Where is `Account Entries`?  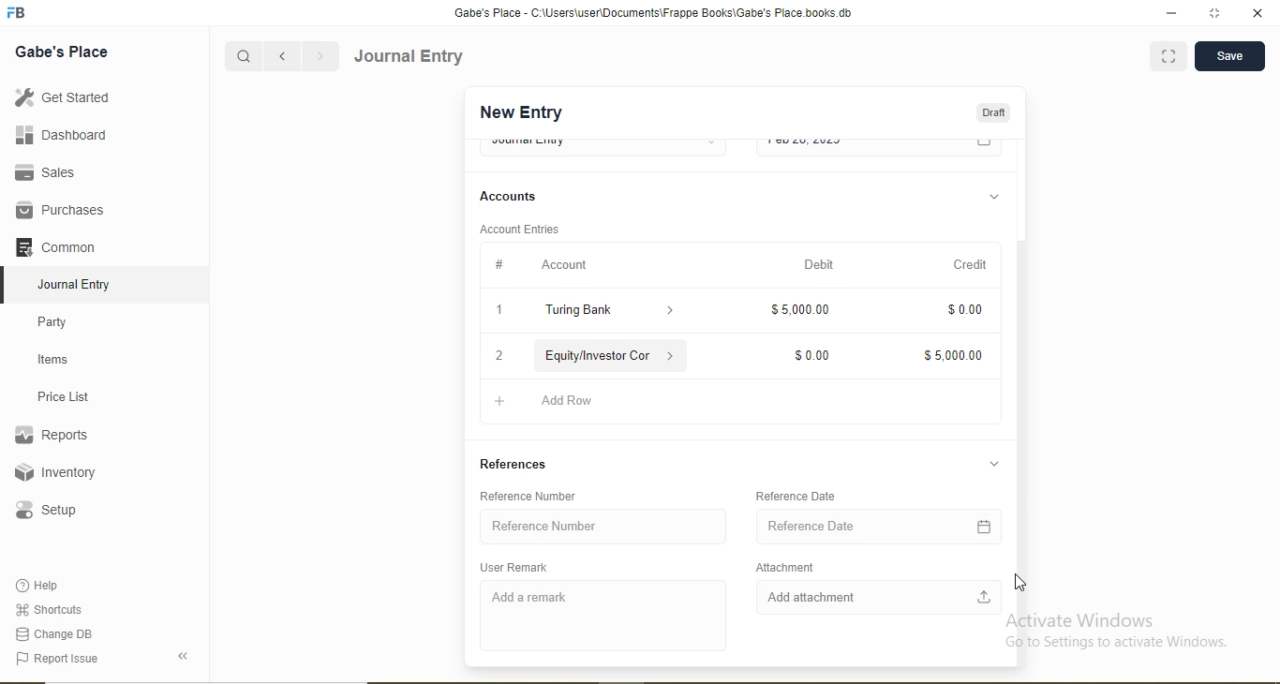 Account Entries is located at coordinates (519, 229).